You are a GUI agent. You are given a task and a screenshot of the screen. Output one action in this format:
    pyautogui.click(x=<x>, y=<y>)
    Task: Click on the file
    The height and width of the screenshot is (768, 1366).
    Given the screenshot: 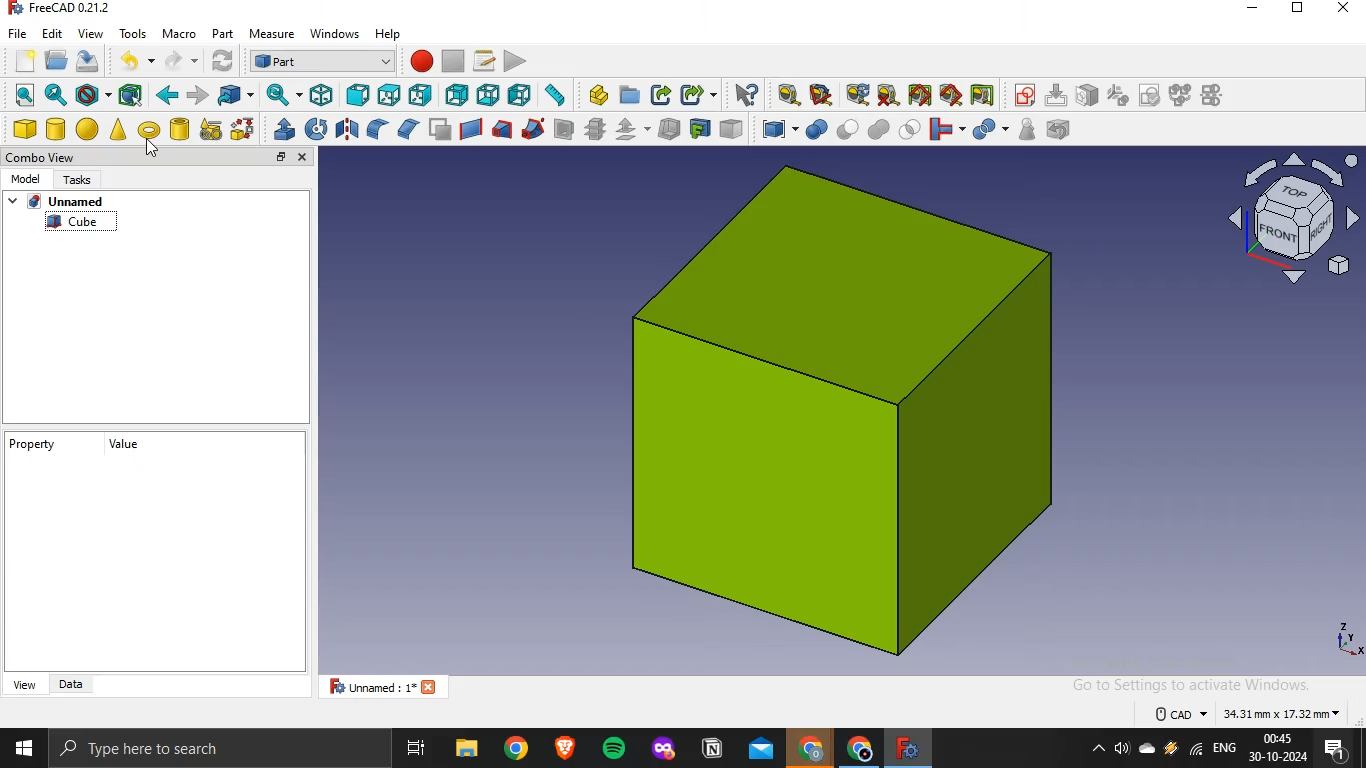 What is the action you would take?
    pyautogui.click(x=18, y=34)
    